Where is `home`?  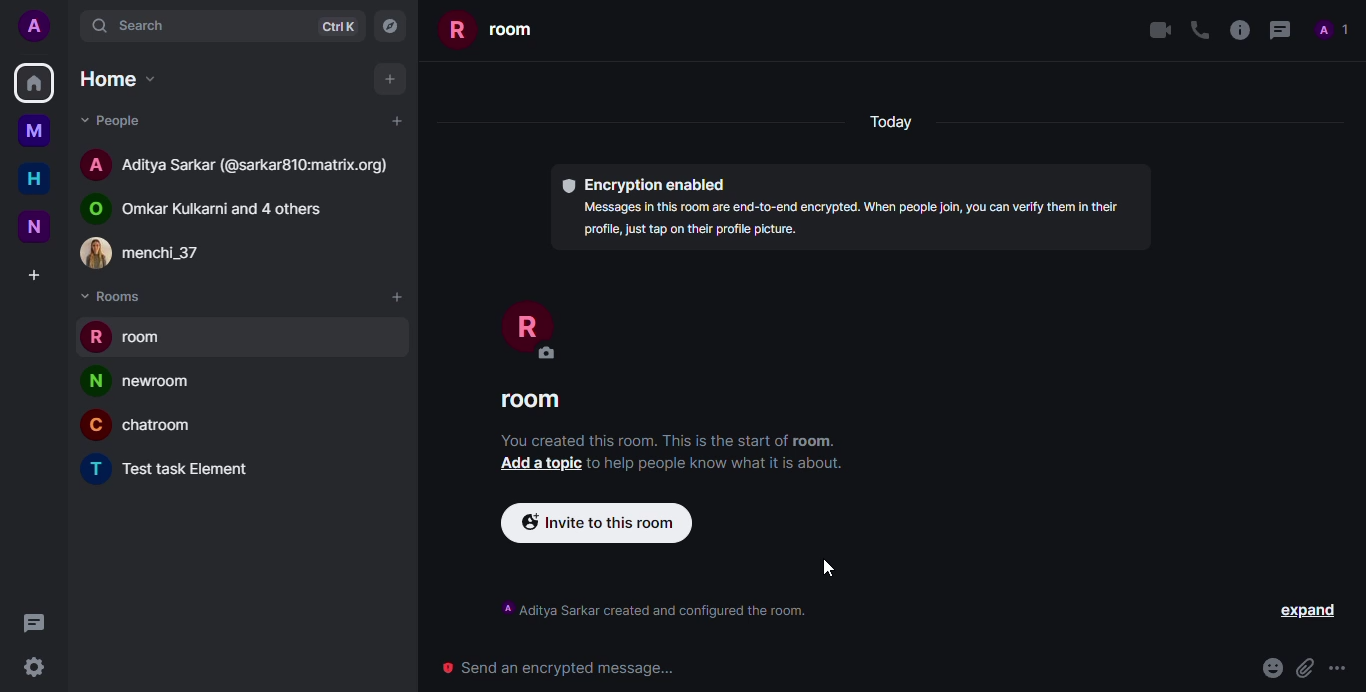
home is located at coordinates (34, 87).